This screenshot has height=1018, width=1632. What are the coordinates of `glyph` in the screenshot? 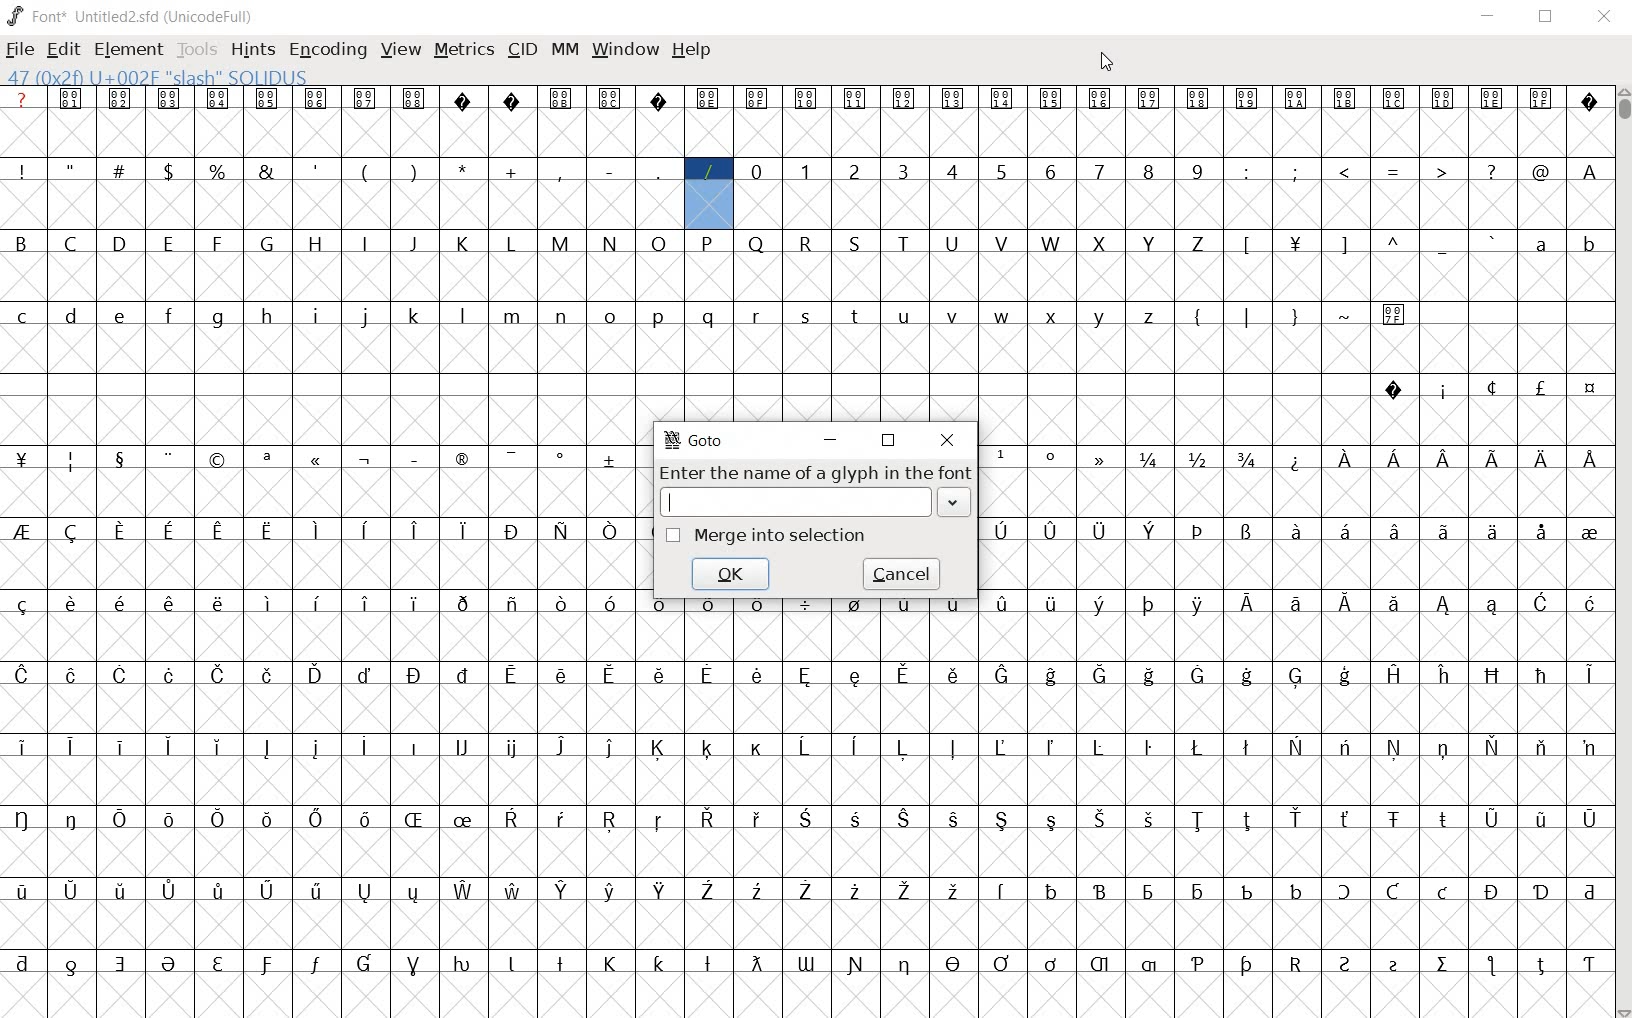 It's located at (1100, 100).